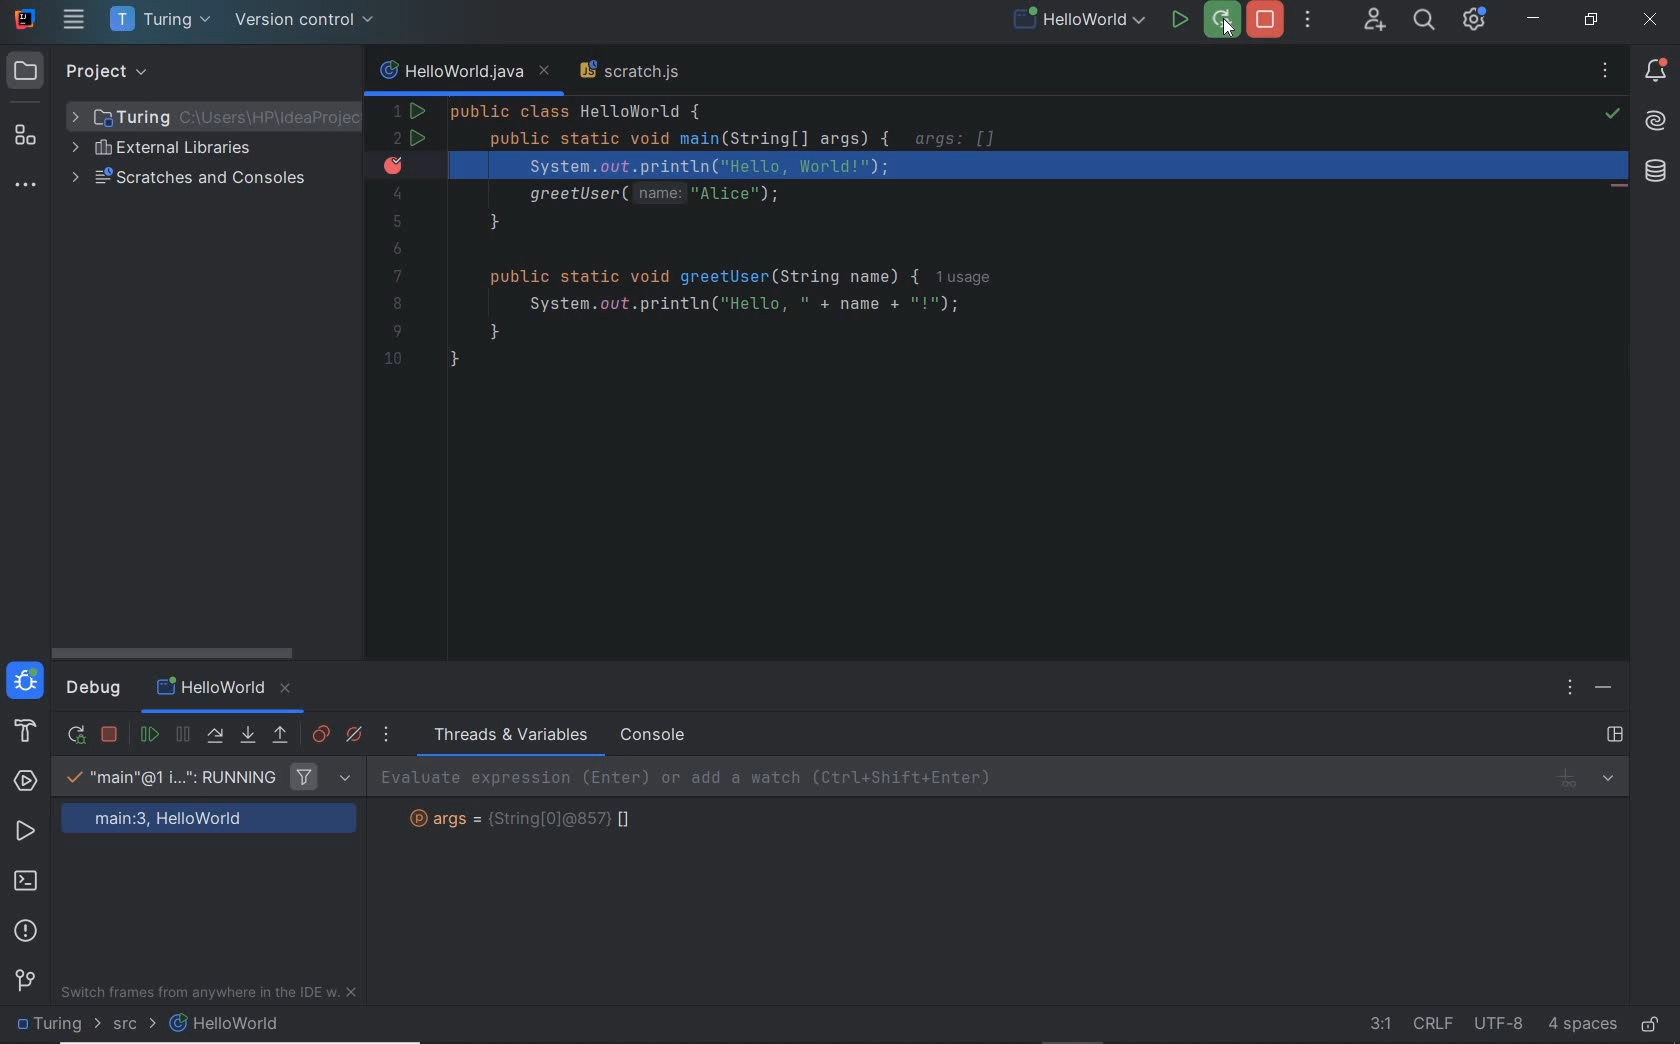 The image size is (1680, 1044). I want to click on hide, so click(1603, 688).